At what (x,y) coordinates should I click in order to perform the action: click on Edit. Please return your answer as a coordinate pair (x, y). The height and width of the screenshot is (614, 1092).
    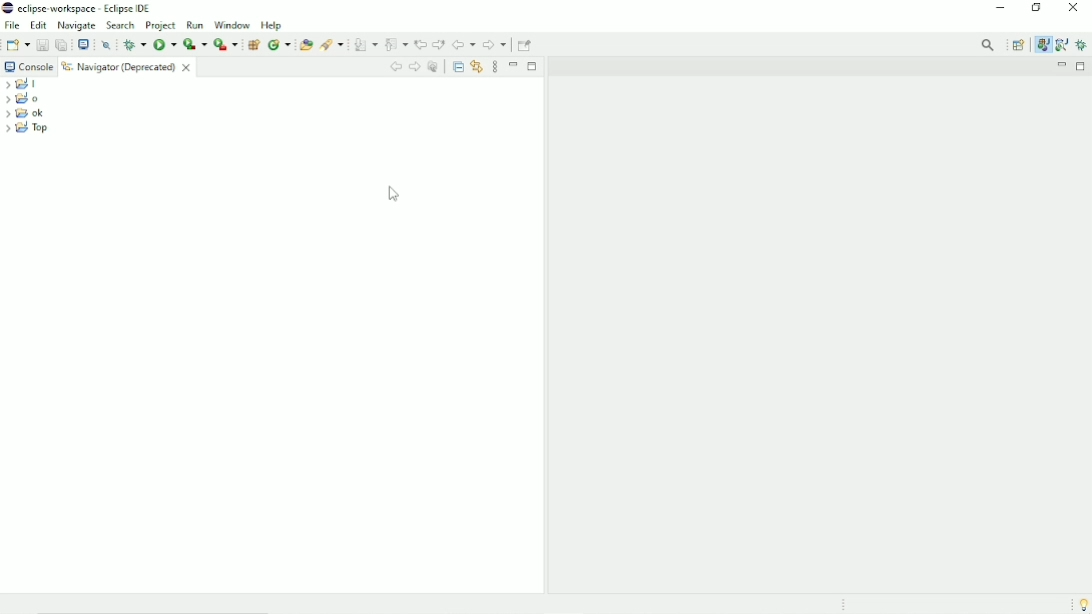
    Looking at the image, I should click on (39, 24).